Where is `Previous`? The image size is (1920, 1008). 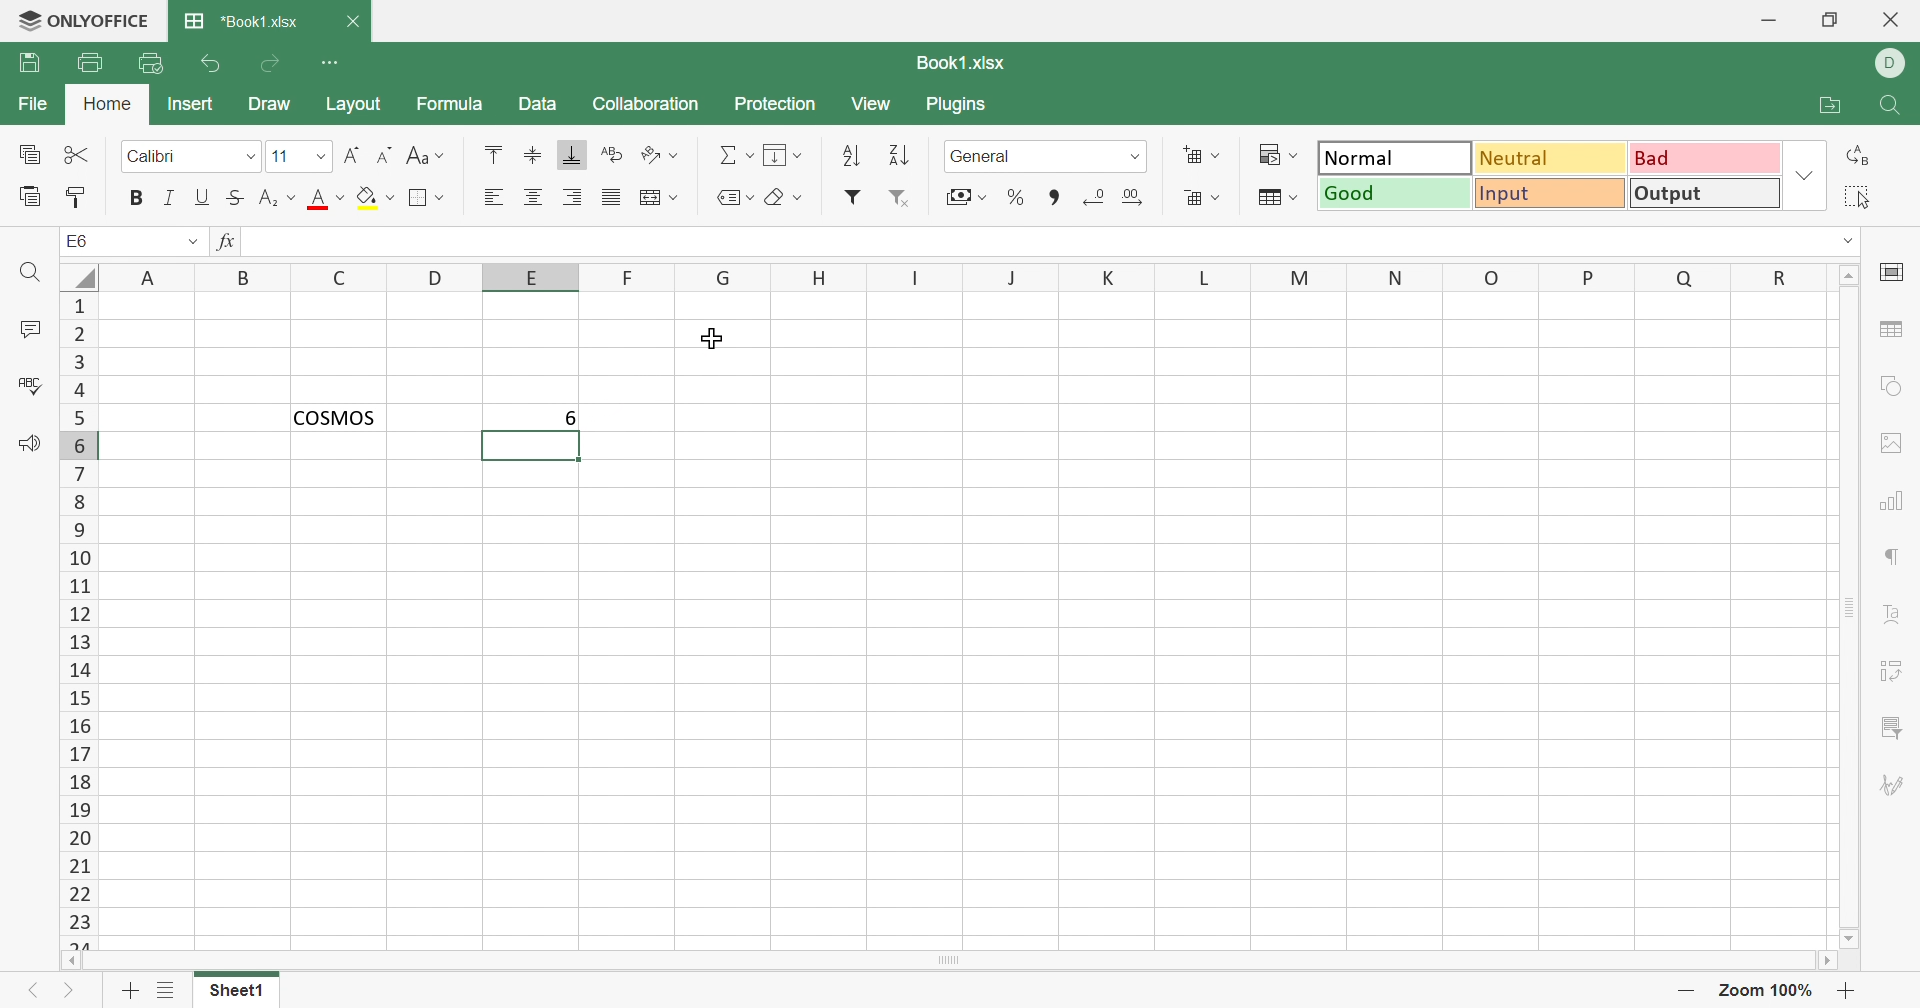 Previous is located at coordinates (31, 991).